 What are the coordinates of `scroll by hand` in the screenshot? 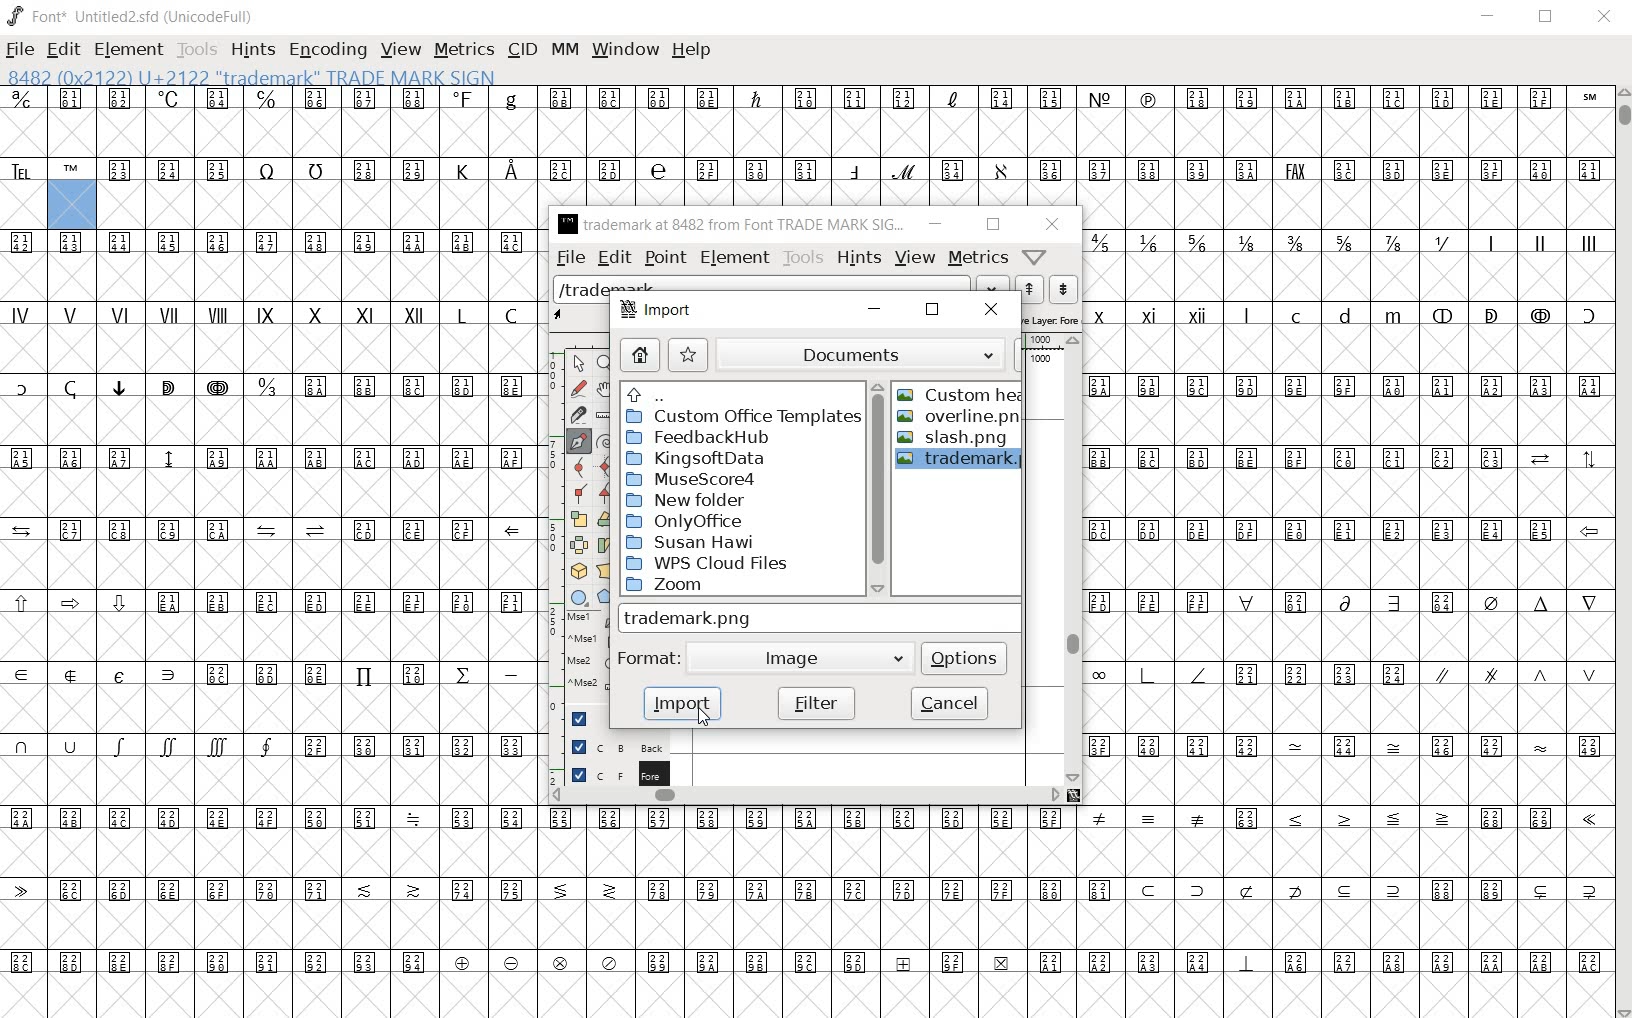 It's located at (606, 391).